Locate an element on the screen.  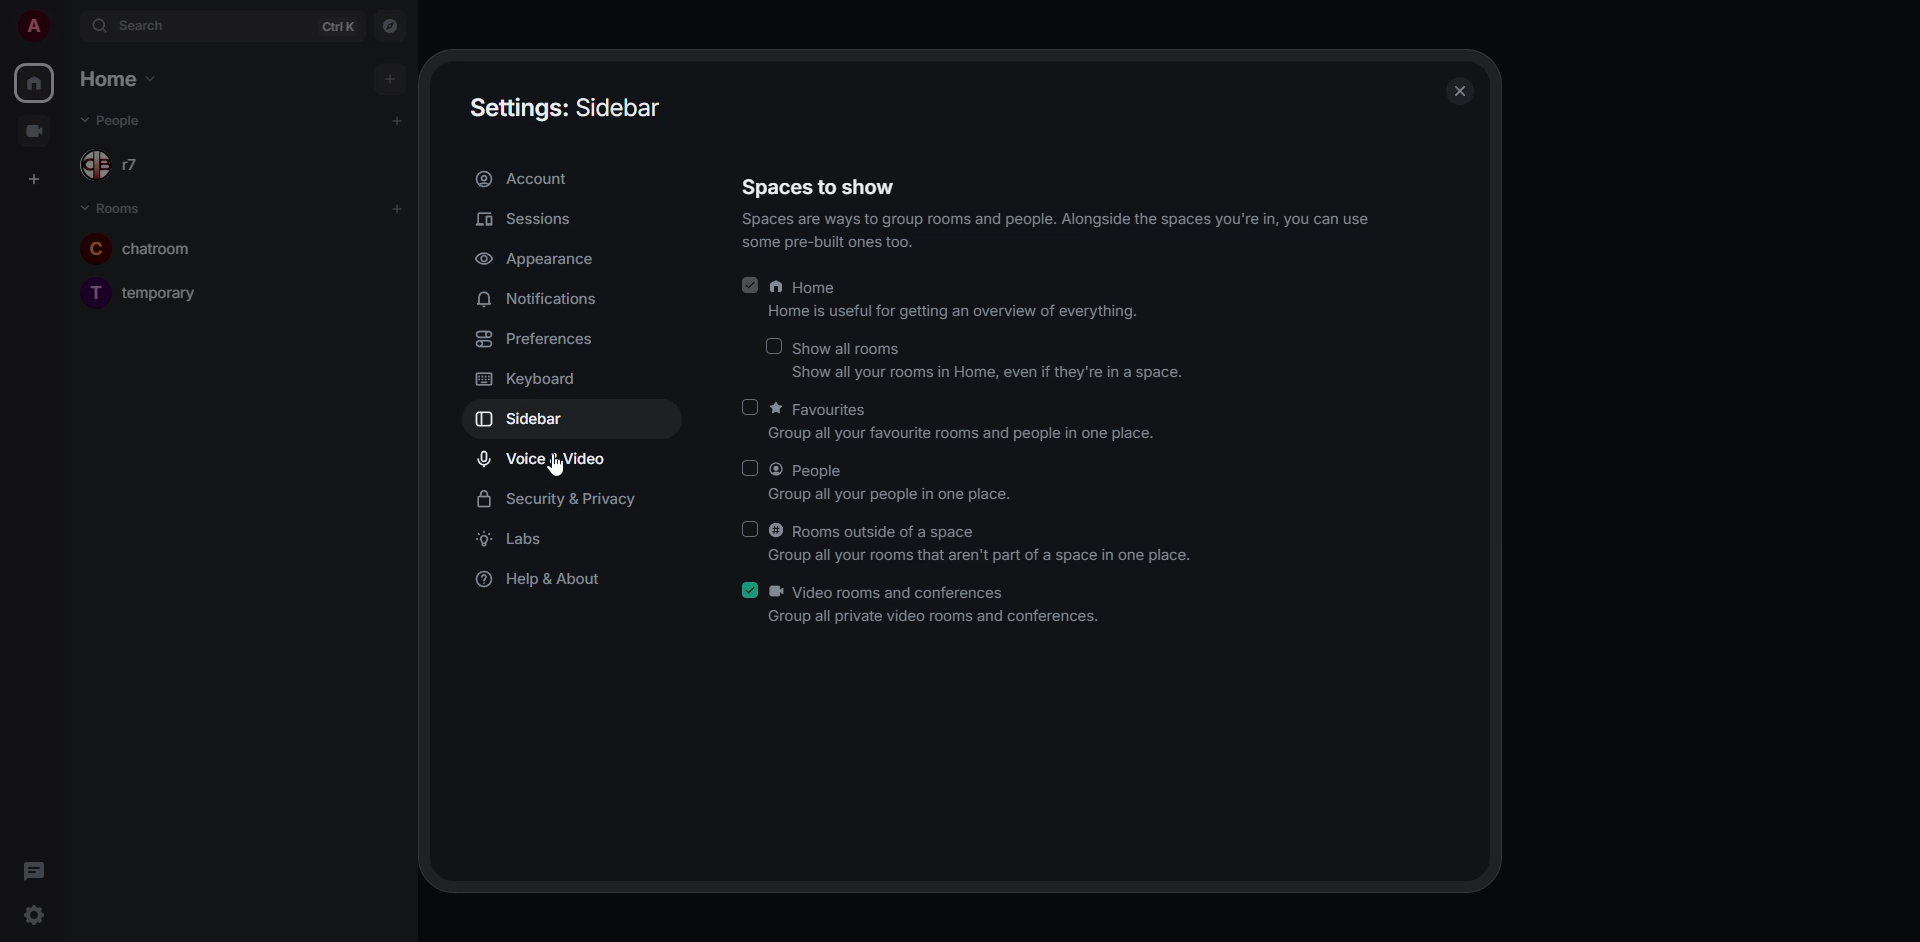
group all you favorite rooms and people in one place is located at coordinates (968, 434).